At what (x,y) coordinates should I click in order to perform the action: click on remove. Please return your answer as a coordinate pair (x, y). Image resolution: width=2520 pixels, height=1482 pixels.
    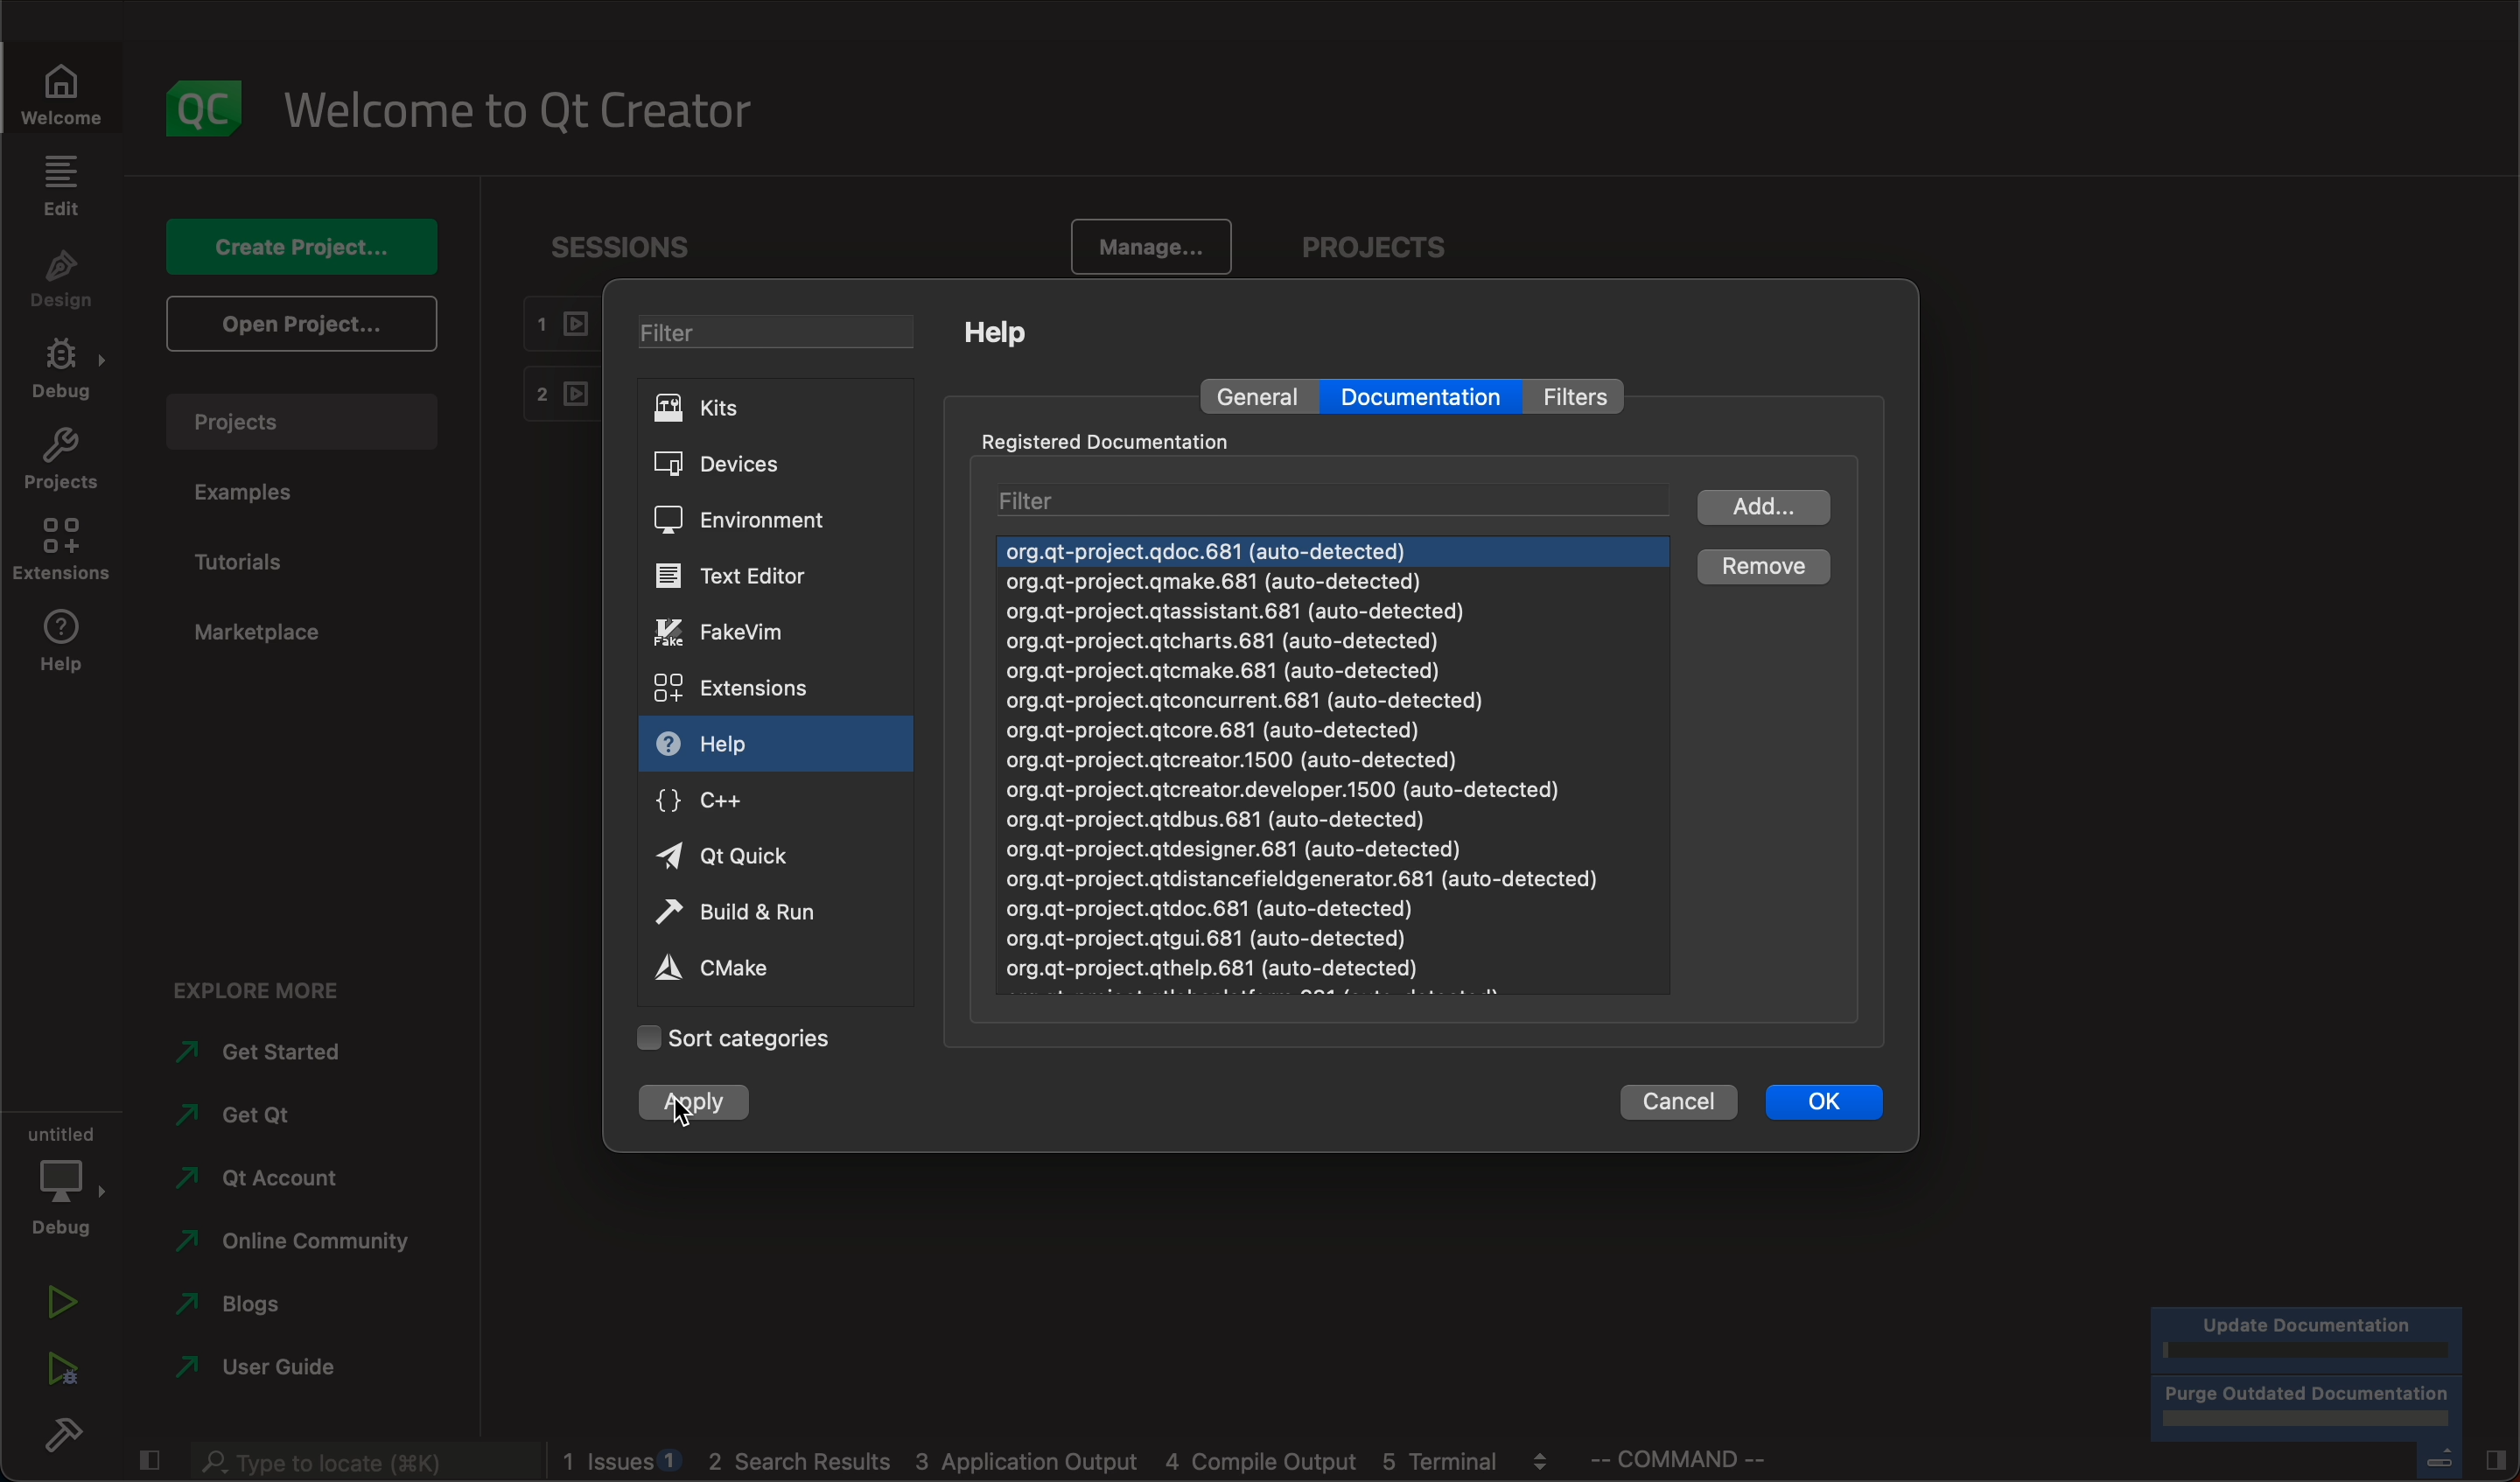
    Looking at the image, I should click on (1754, 569).